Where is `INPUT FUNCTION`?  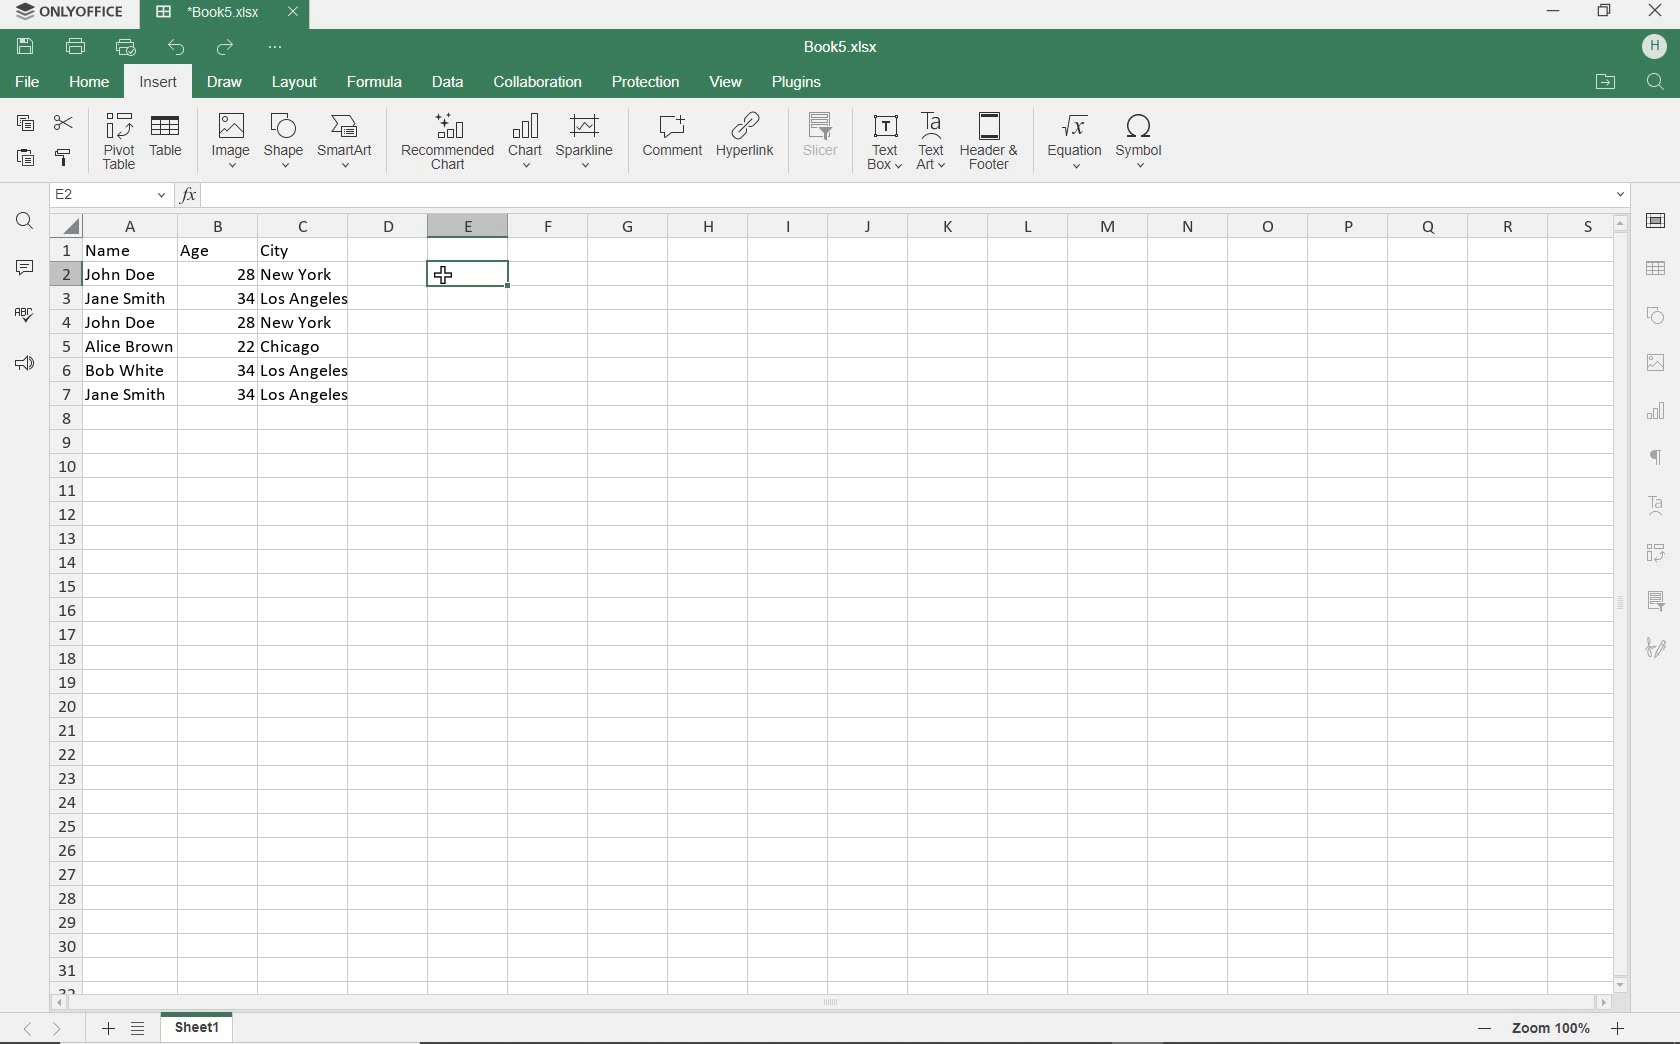 INPUT FUNCTION is located at coordinates (903, 192).